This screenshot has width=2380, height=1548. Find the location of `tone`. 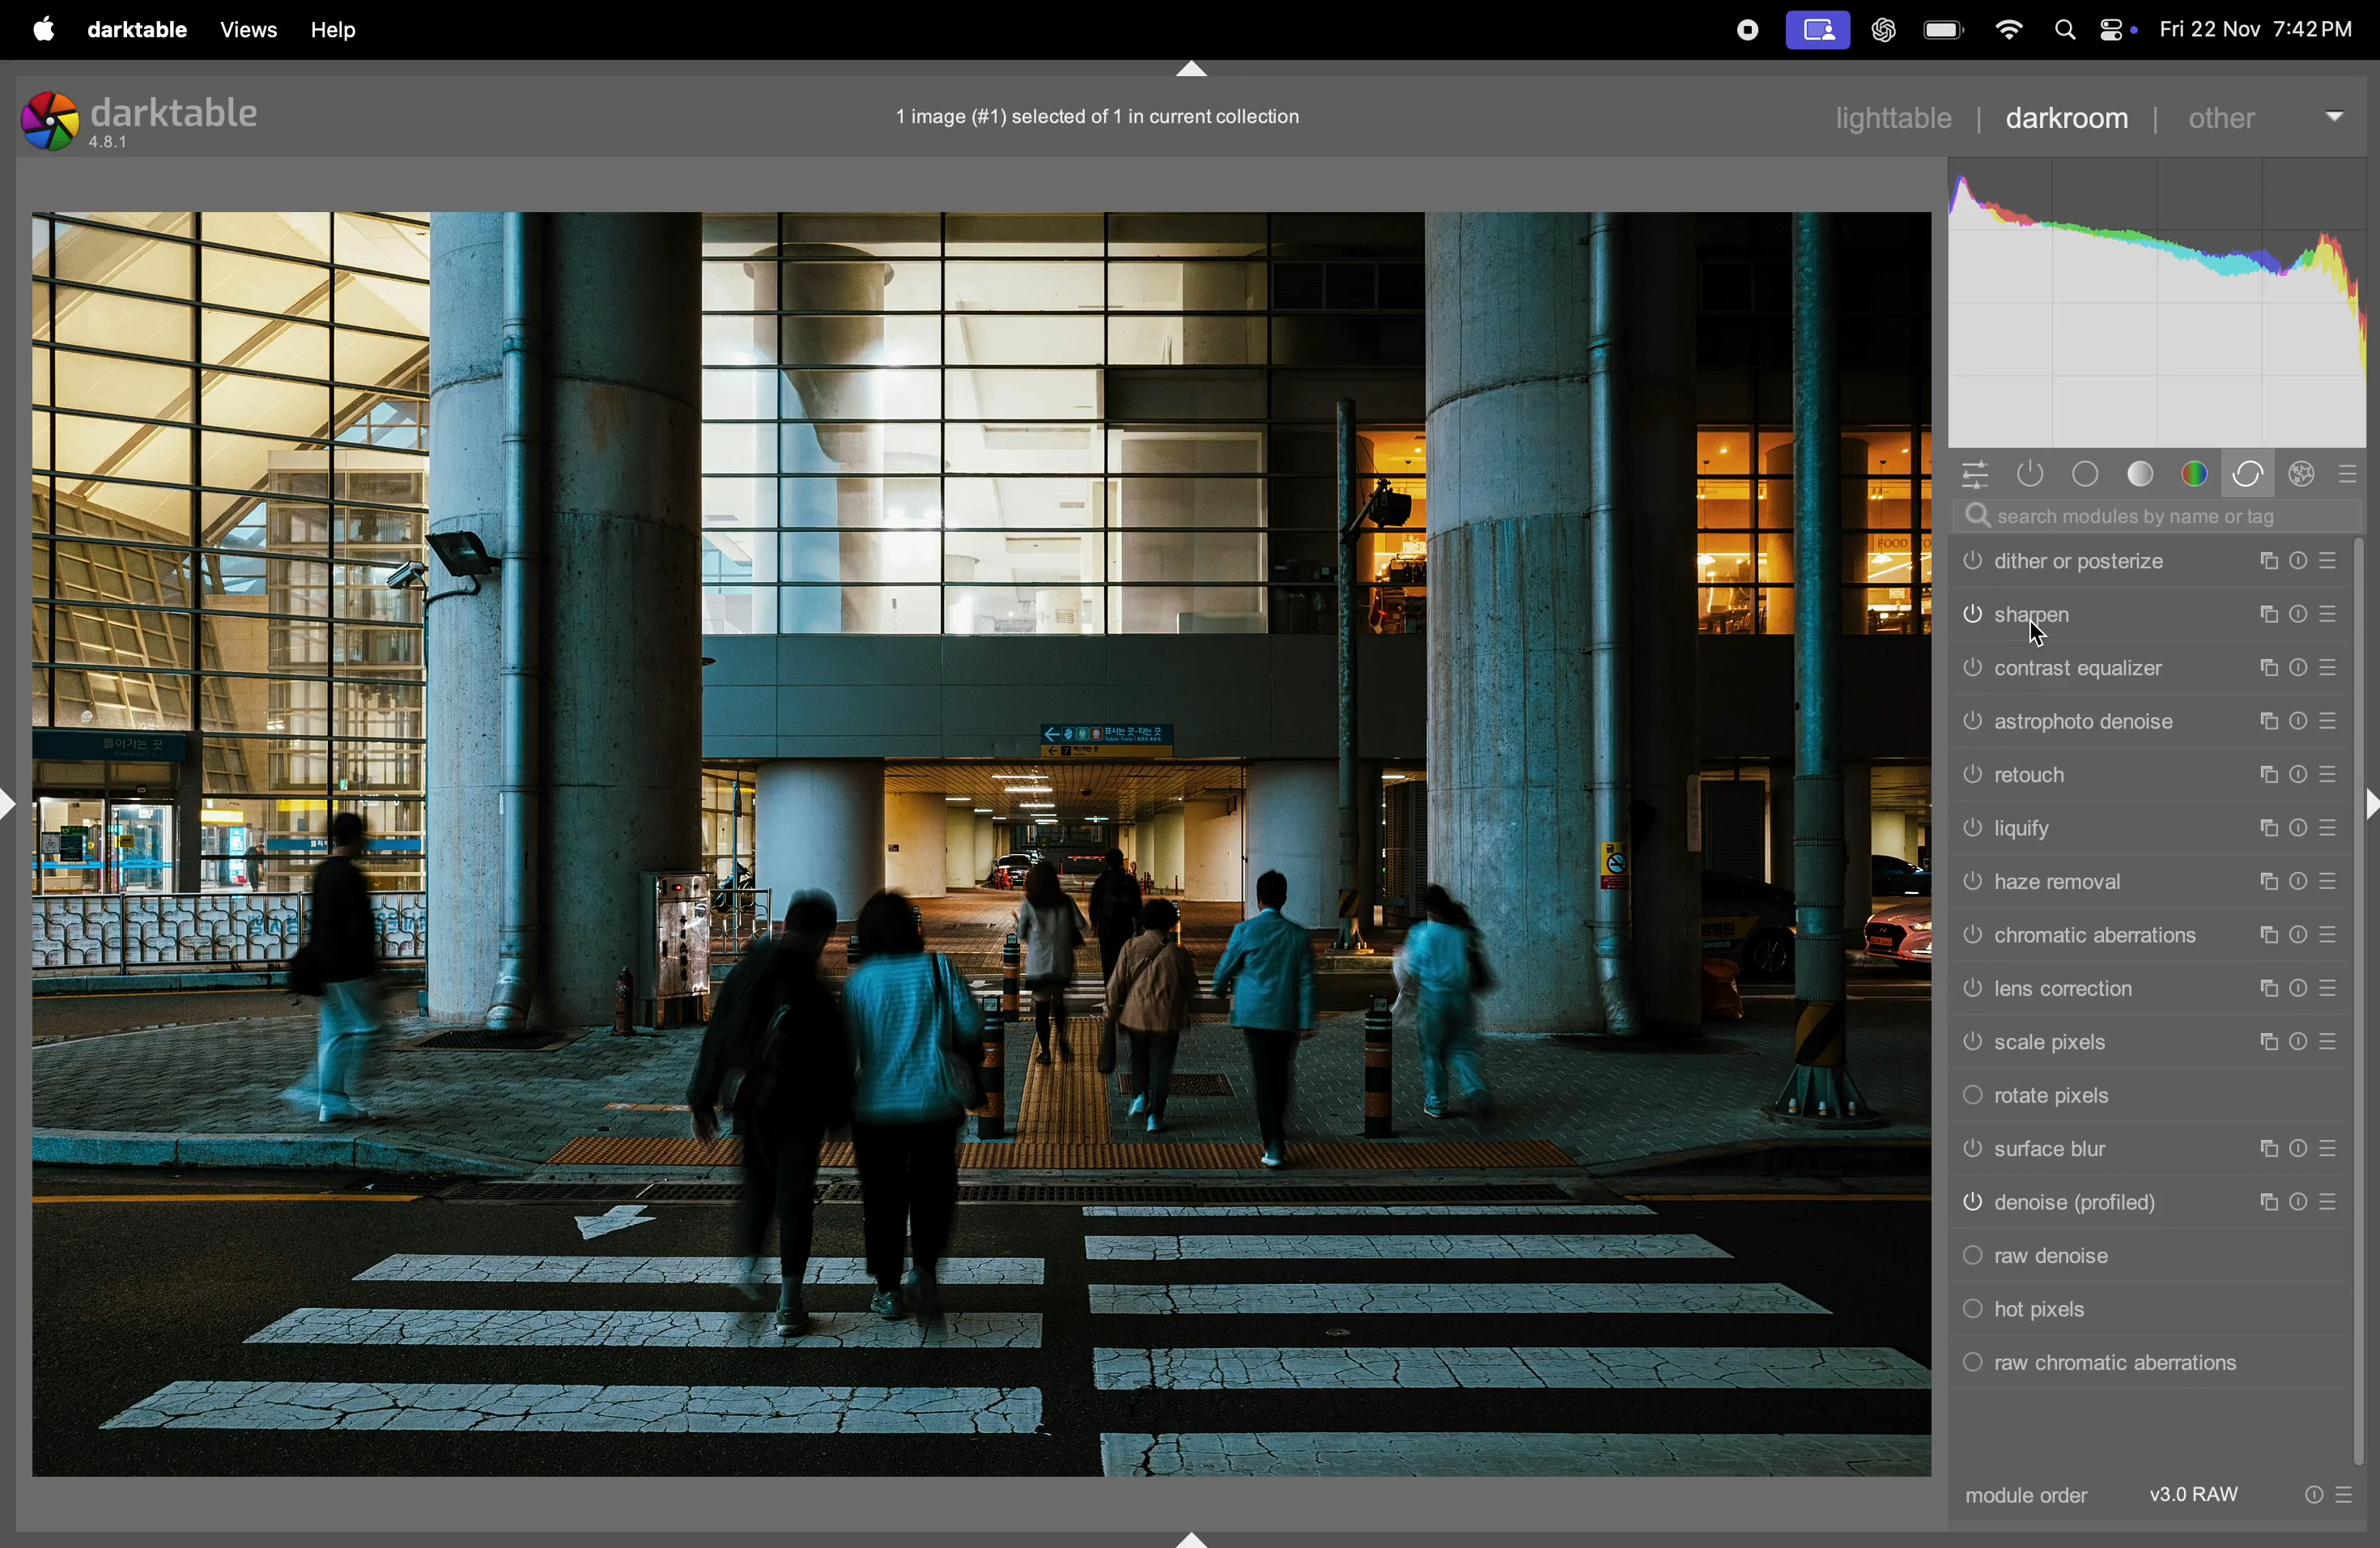

tone is located at coordinates (2145, 473).